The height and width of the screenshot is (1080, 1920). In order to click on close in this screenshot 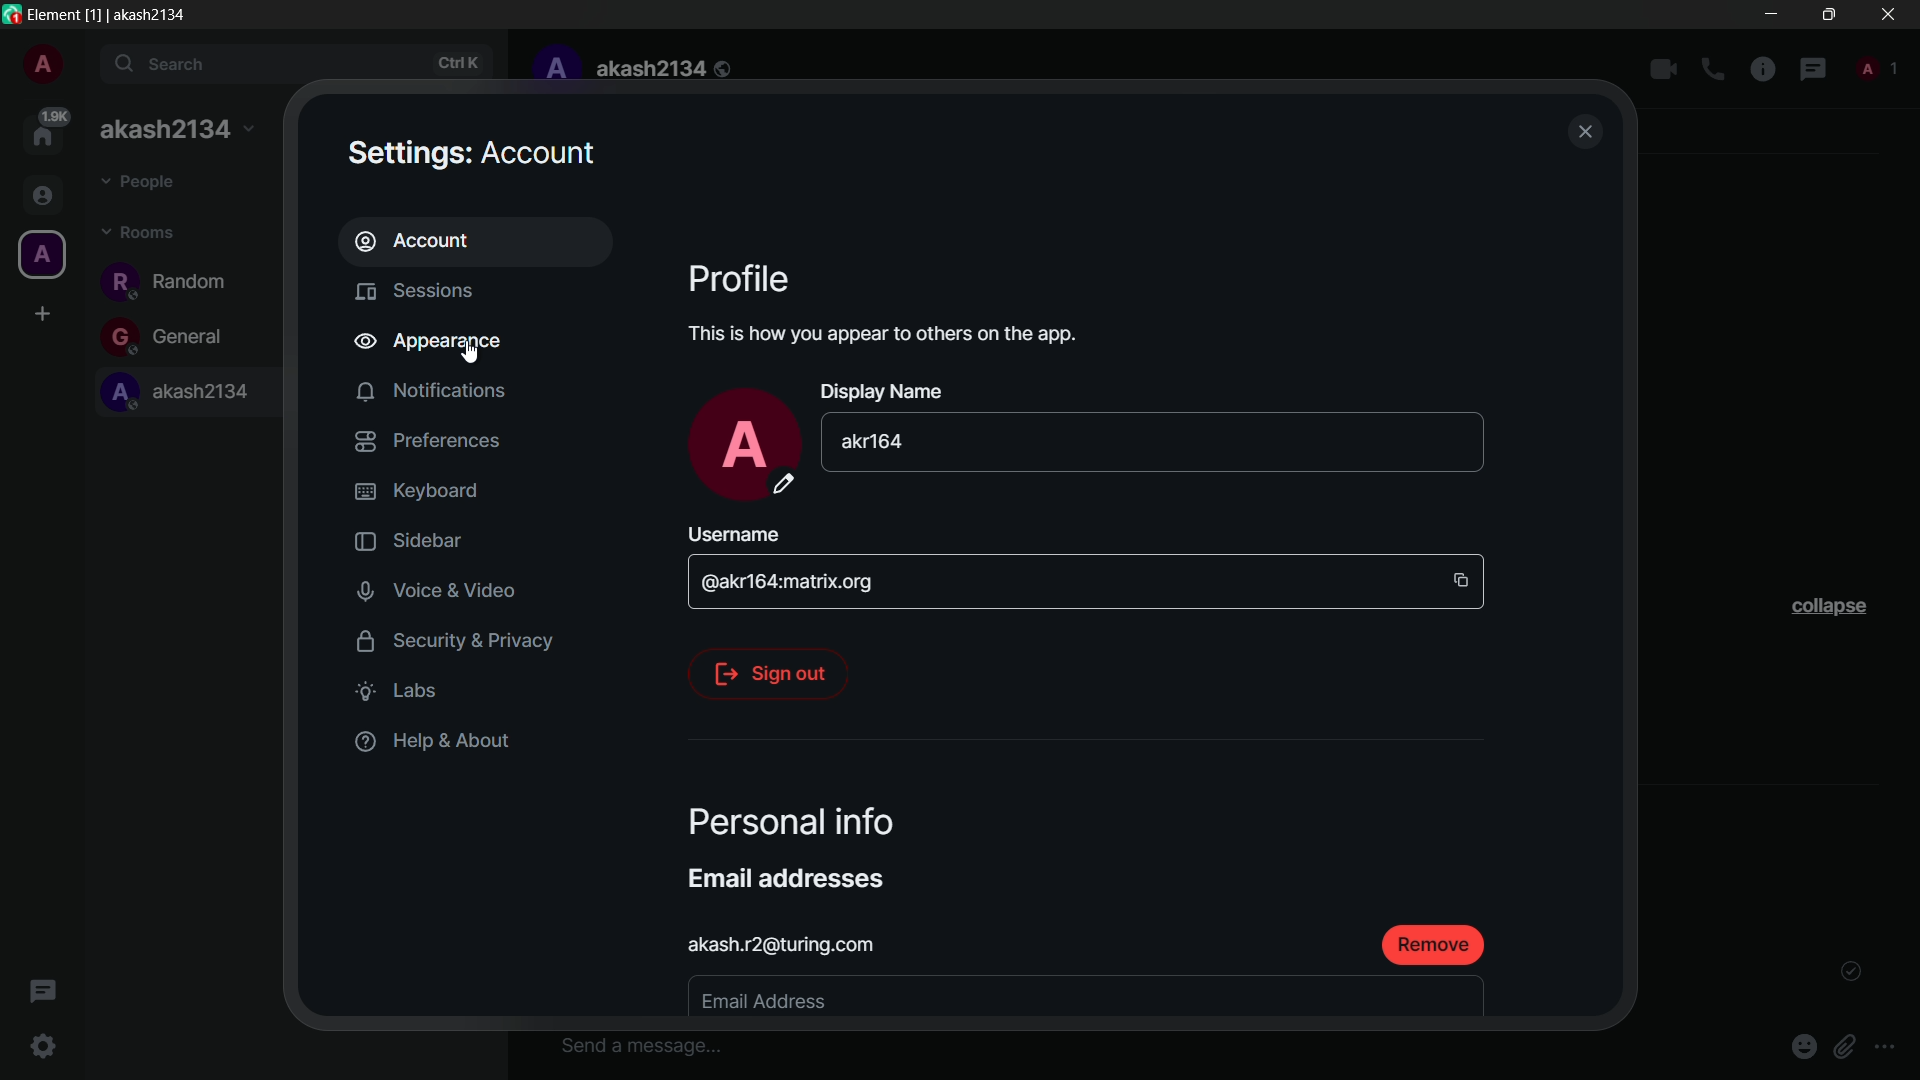, I will do `click(1888, 14)`.